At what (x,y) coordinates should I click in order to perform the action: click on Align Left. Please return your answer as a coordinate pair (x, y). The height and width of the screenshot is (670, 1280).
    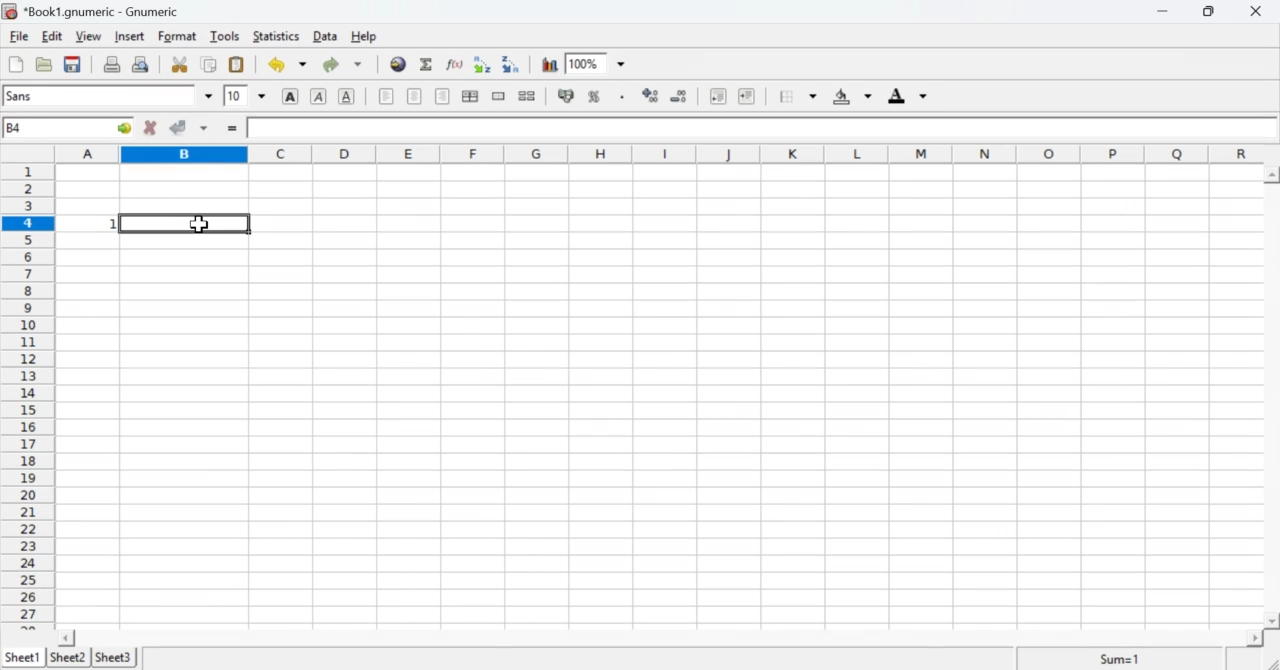
    Looking at the image, I should click on (386, 97).